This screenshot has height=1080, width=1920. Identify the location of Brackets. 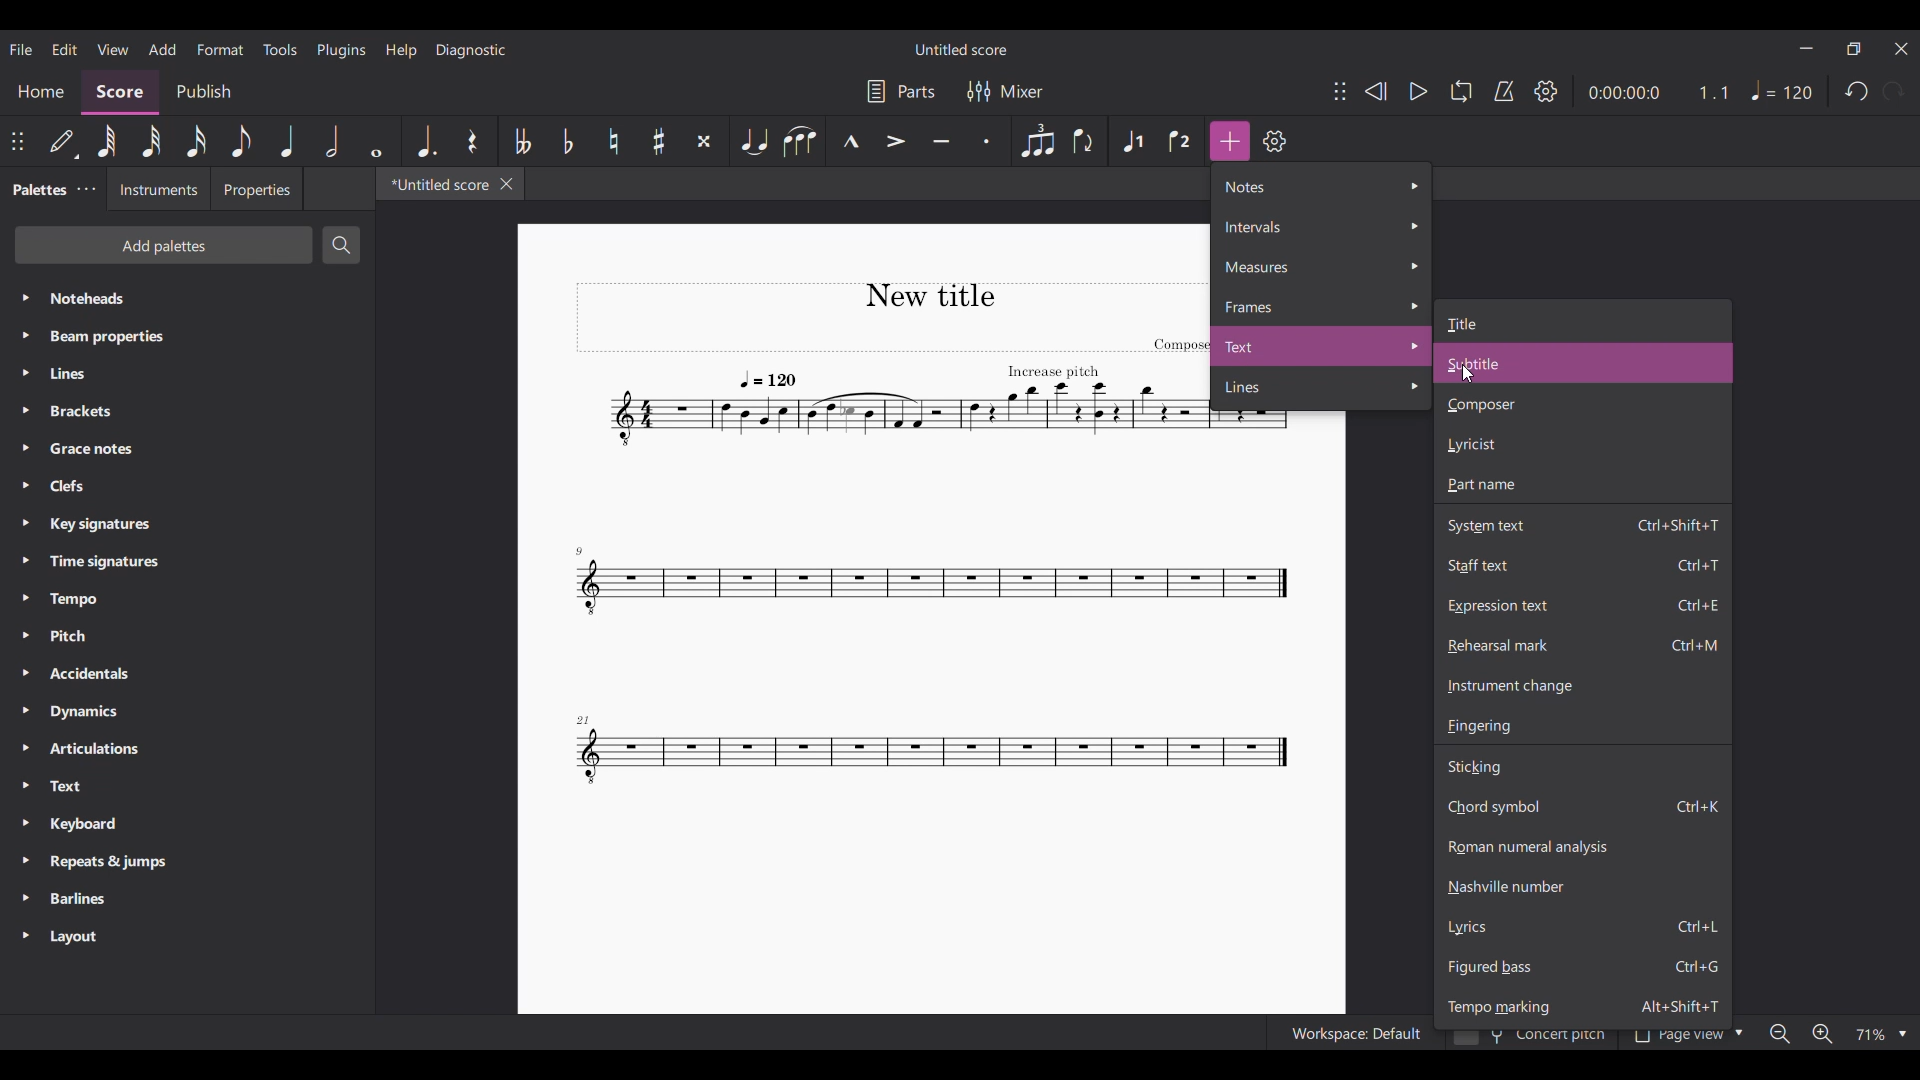
(187, 411).